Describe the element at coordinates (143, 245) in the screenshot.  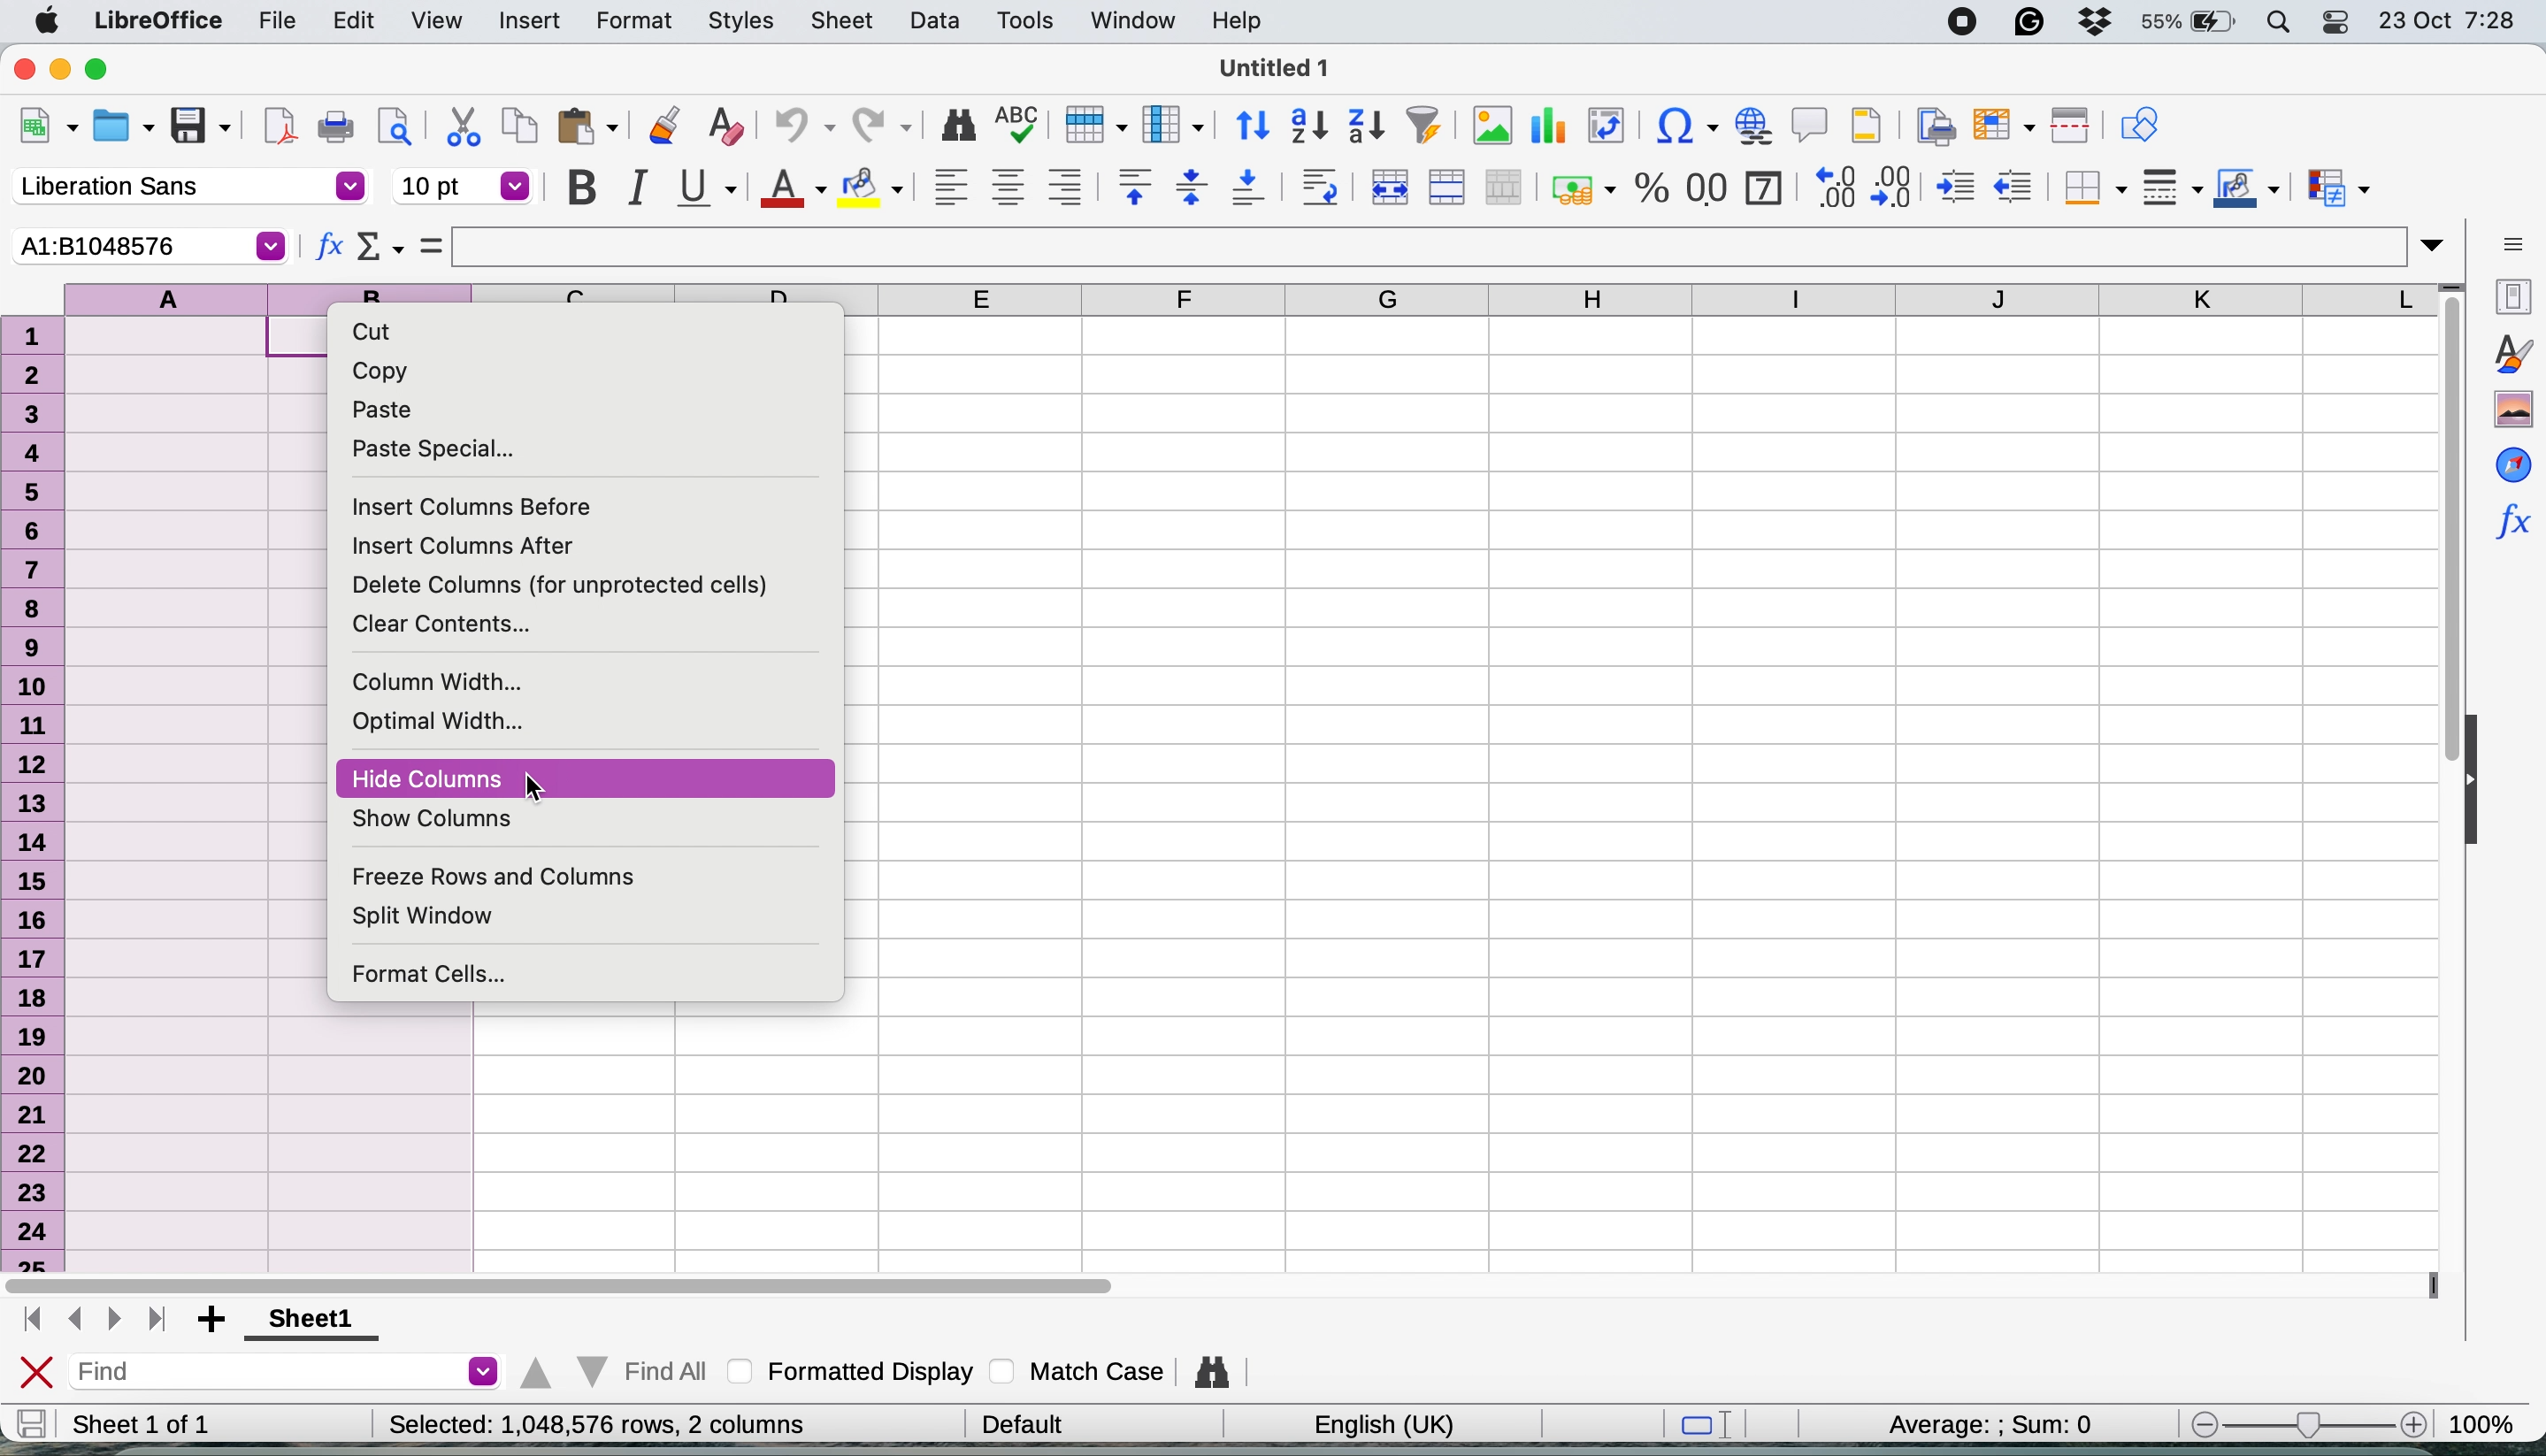
I see `current cell selection` at that location.